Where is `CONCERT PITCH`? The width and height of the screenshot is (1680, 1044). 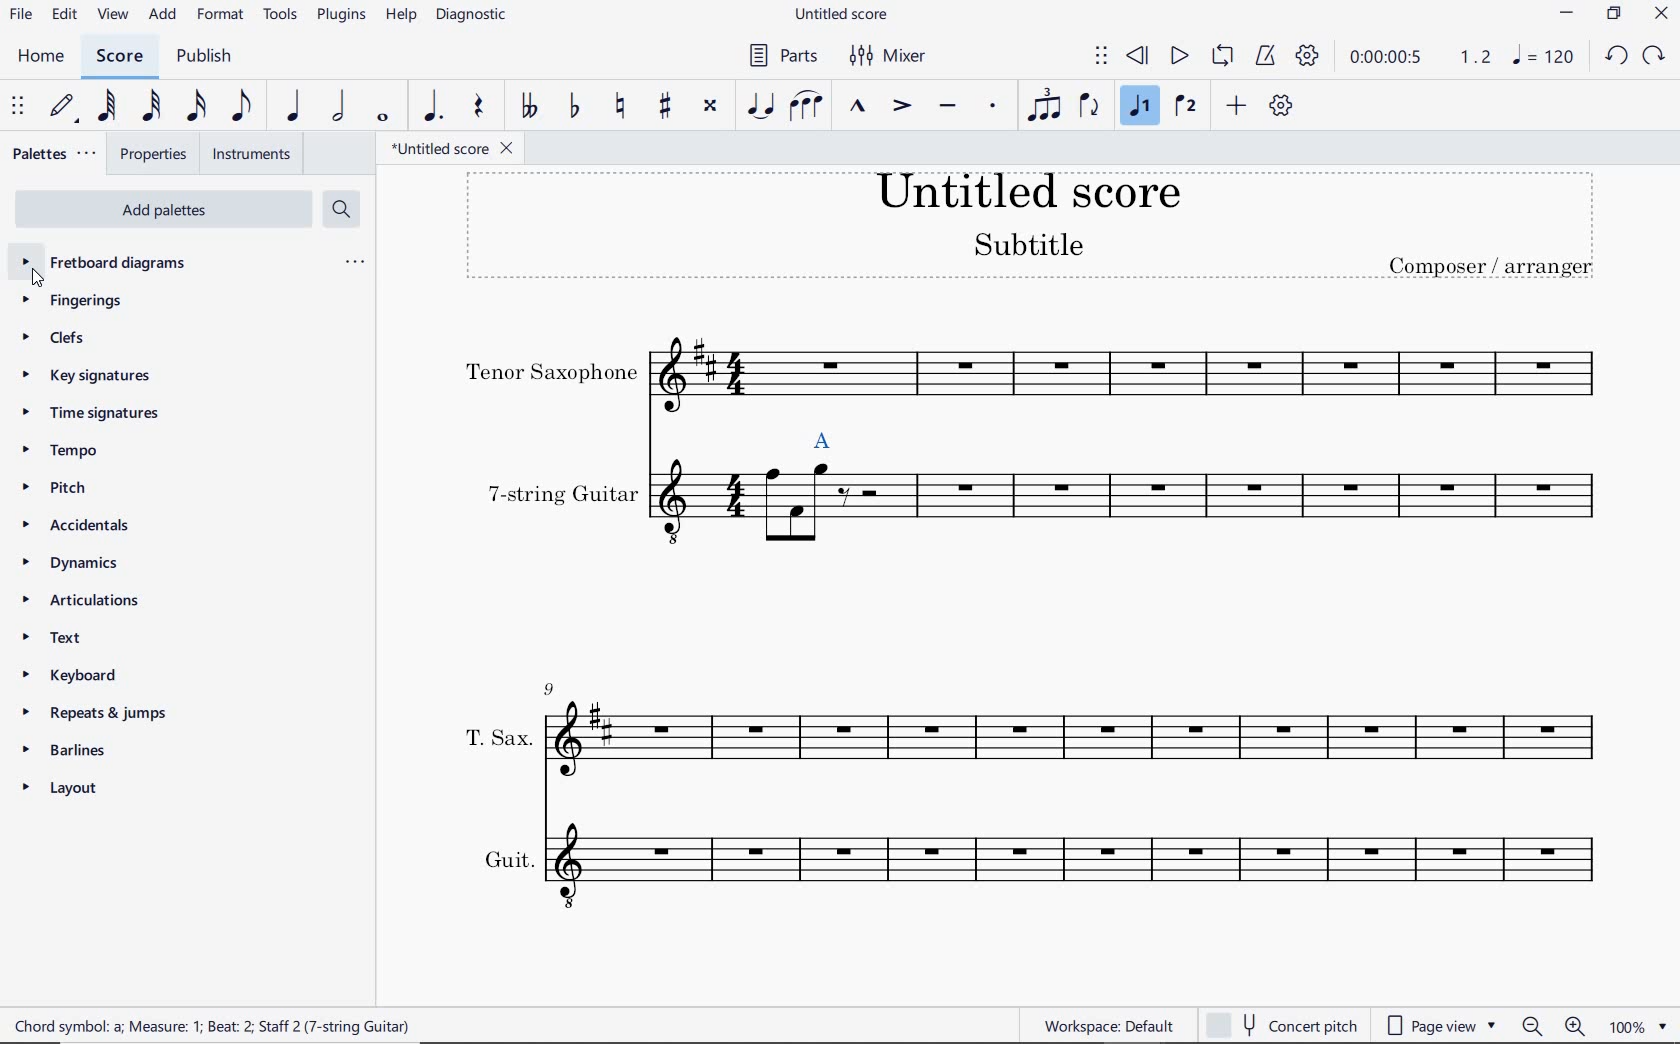 CONCERT PITCH is located at coordinates (1283, 1023).